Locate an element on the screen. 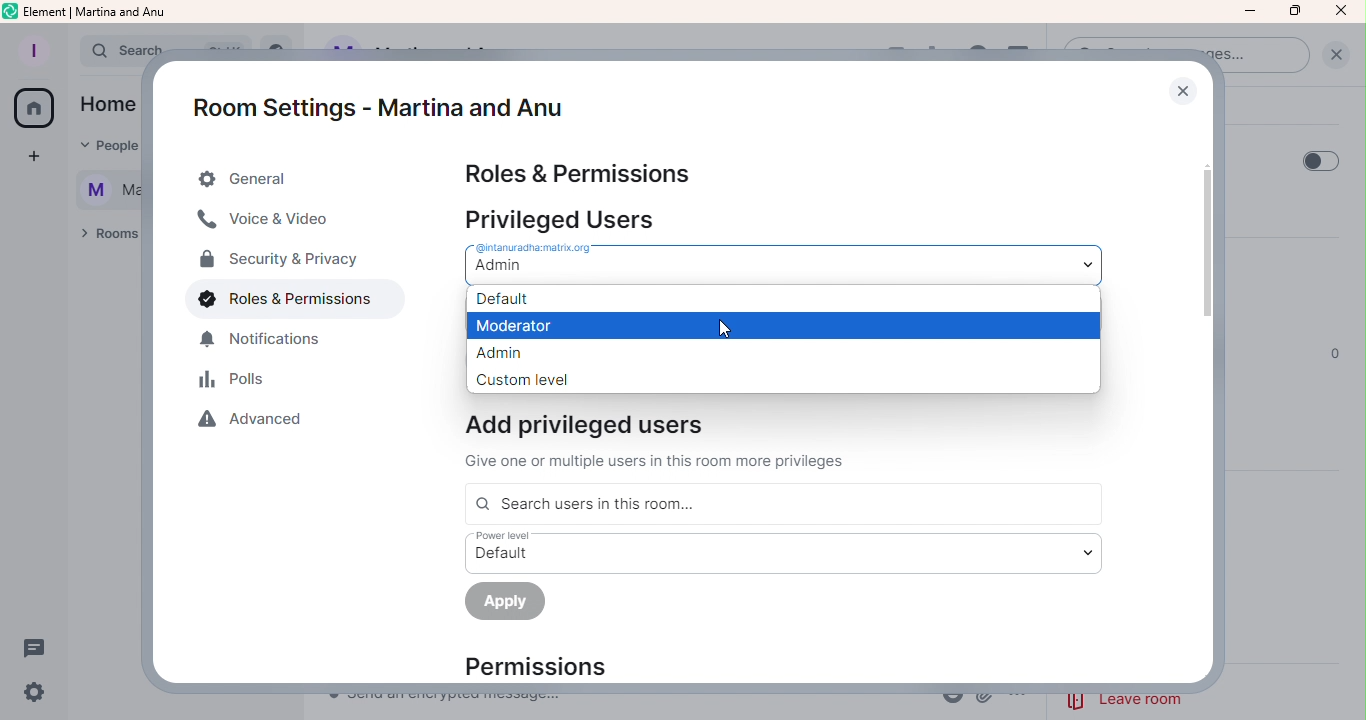 The height and width of the screenshot is (720, 1366). Clear Search is located at coordinates (1335, 54).